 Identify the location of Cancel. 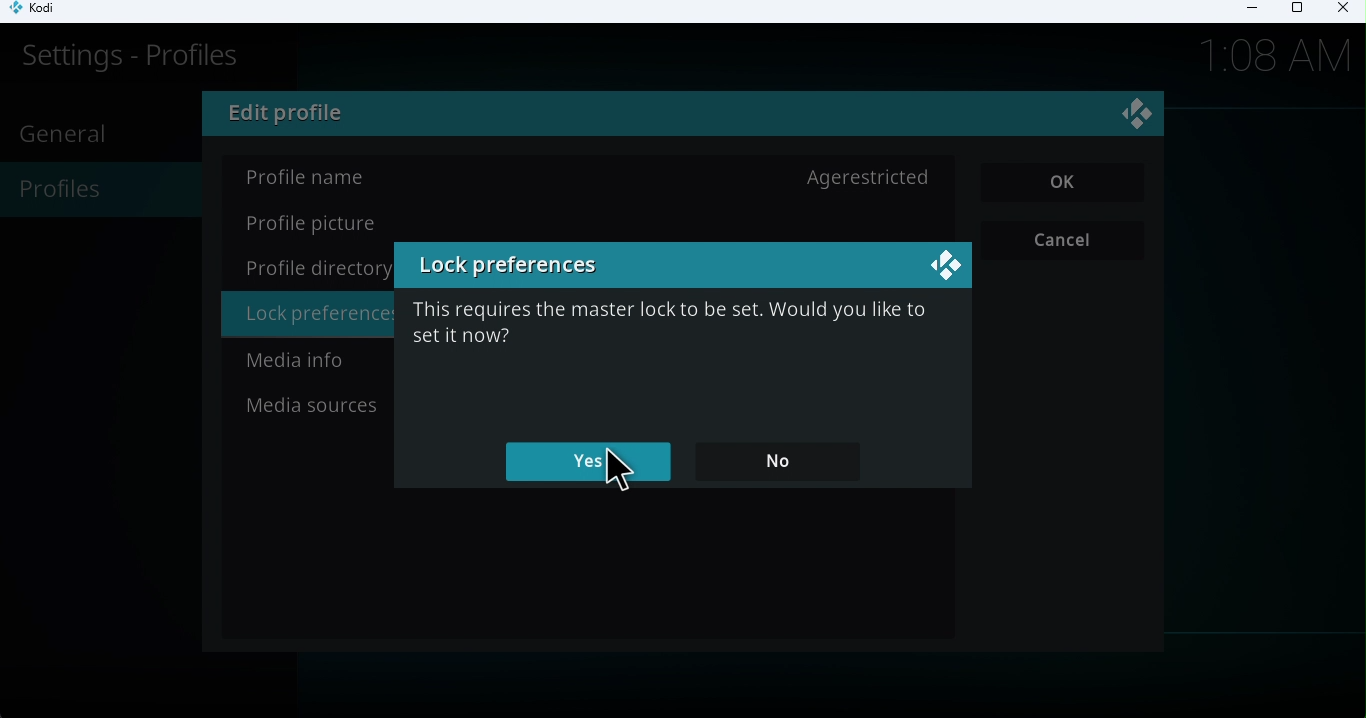
(1066, 241).